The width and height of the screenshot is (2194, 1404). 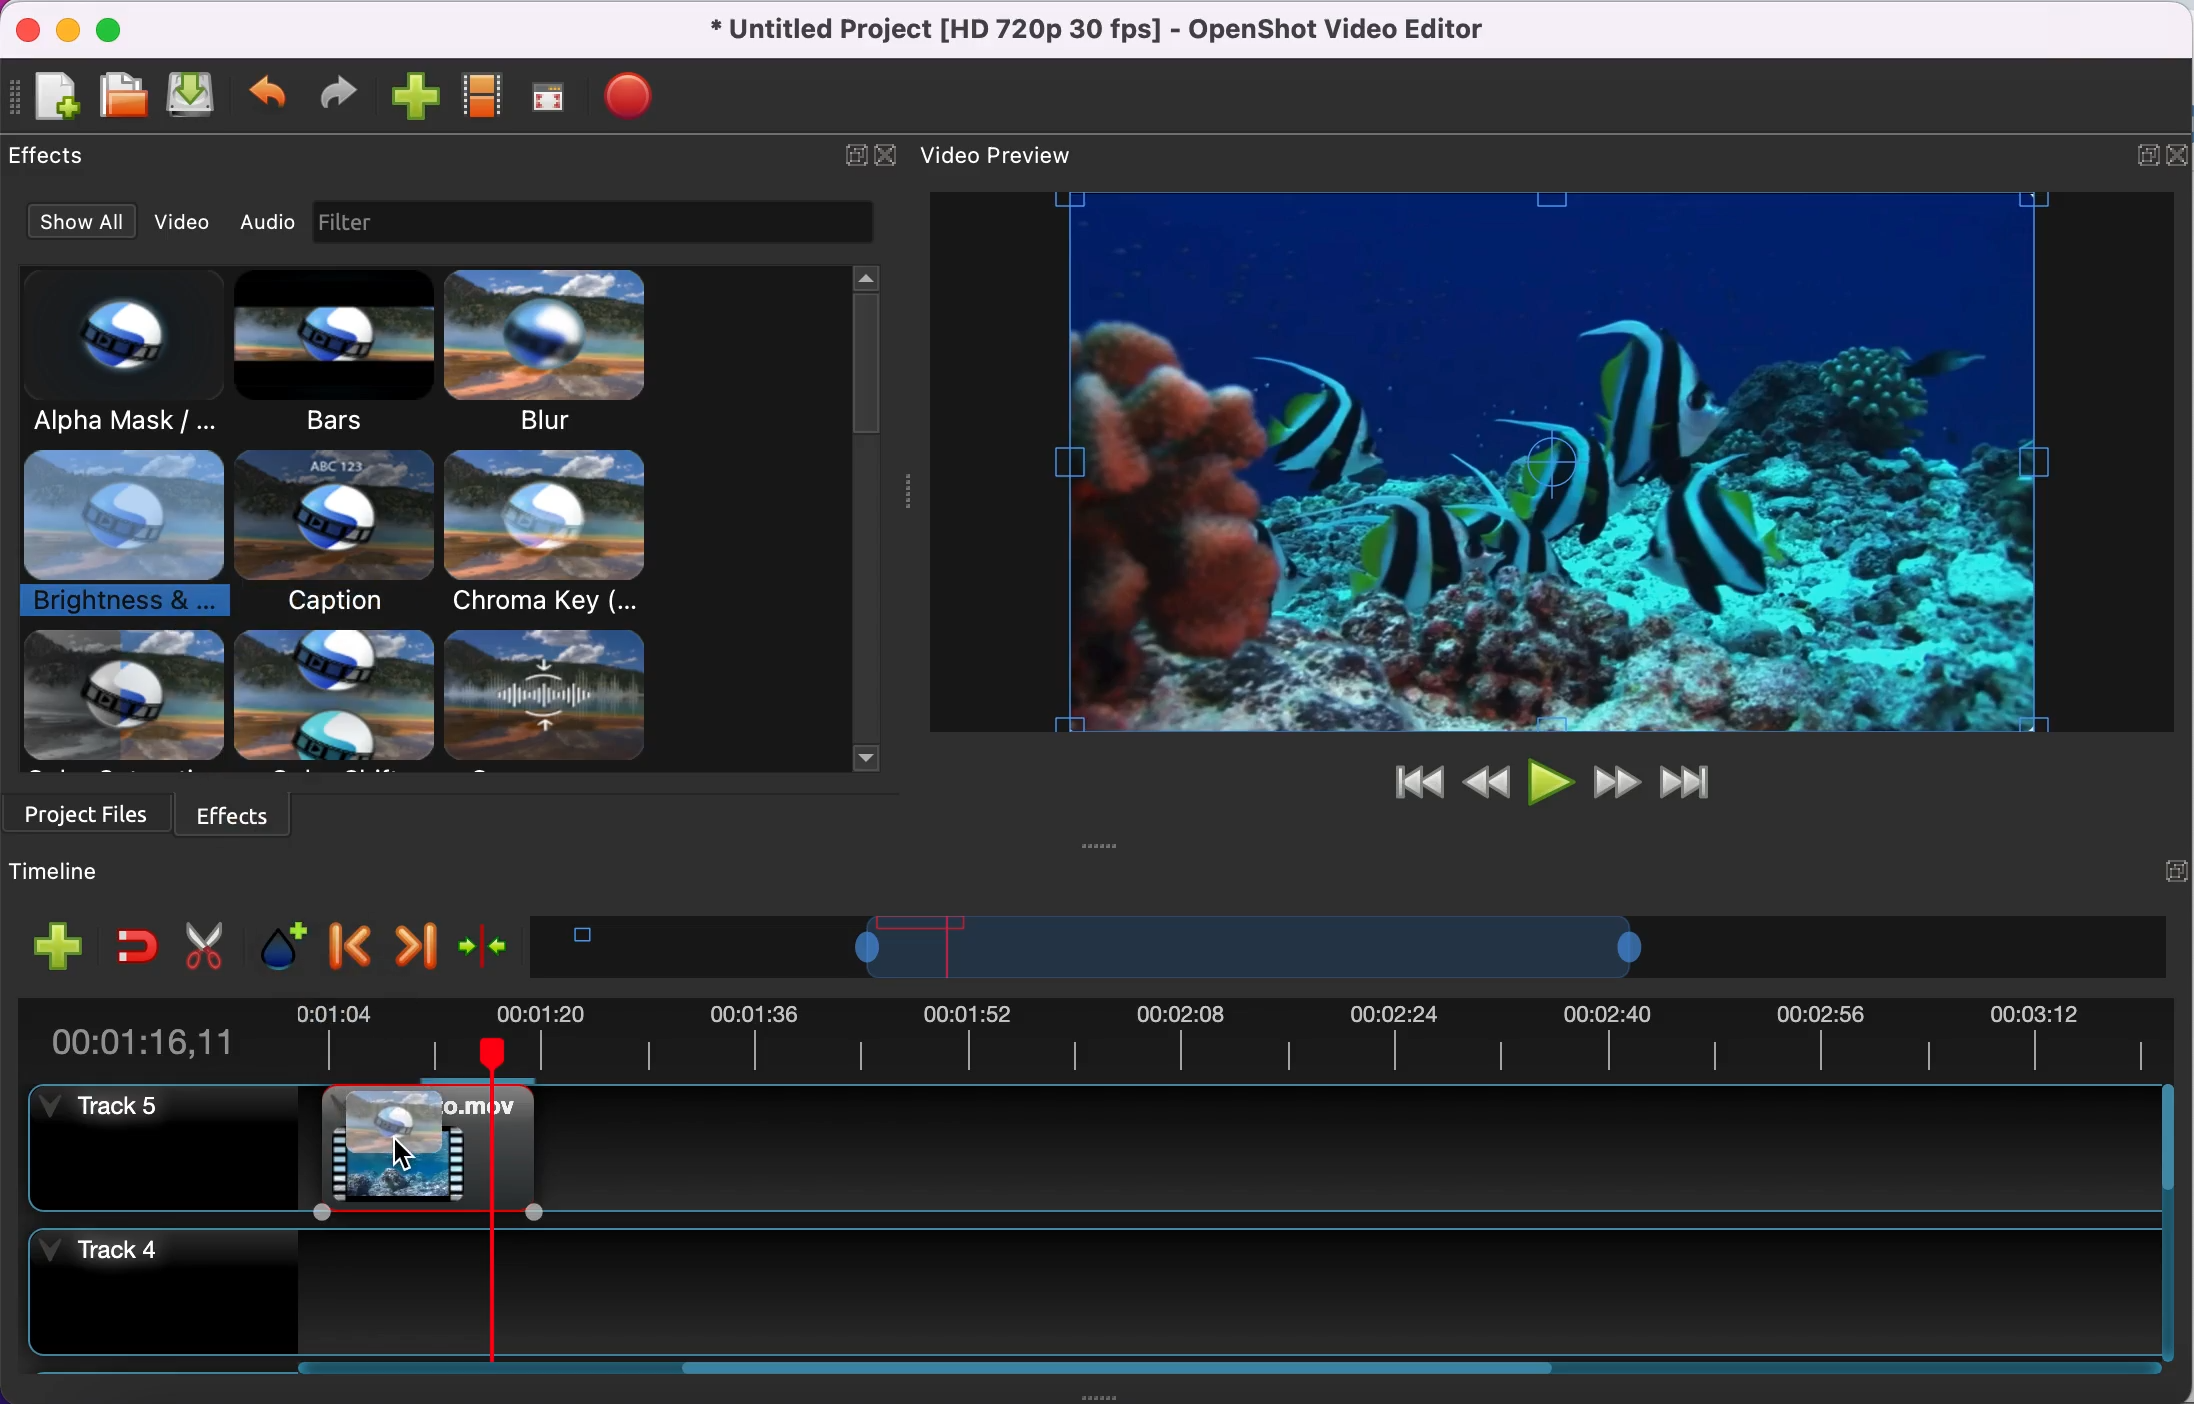 What do you see at coordinates (628, 223) in the screenshot?
I see `filtr` at bounding box center [628, 223].